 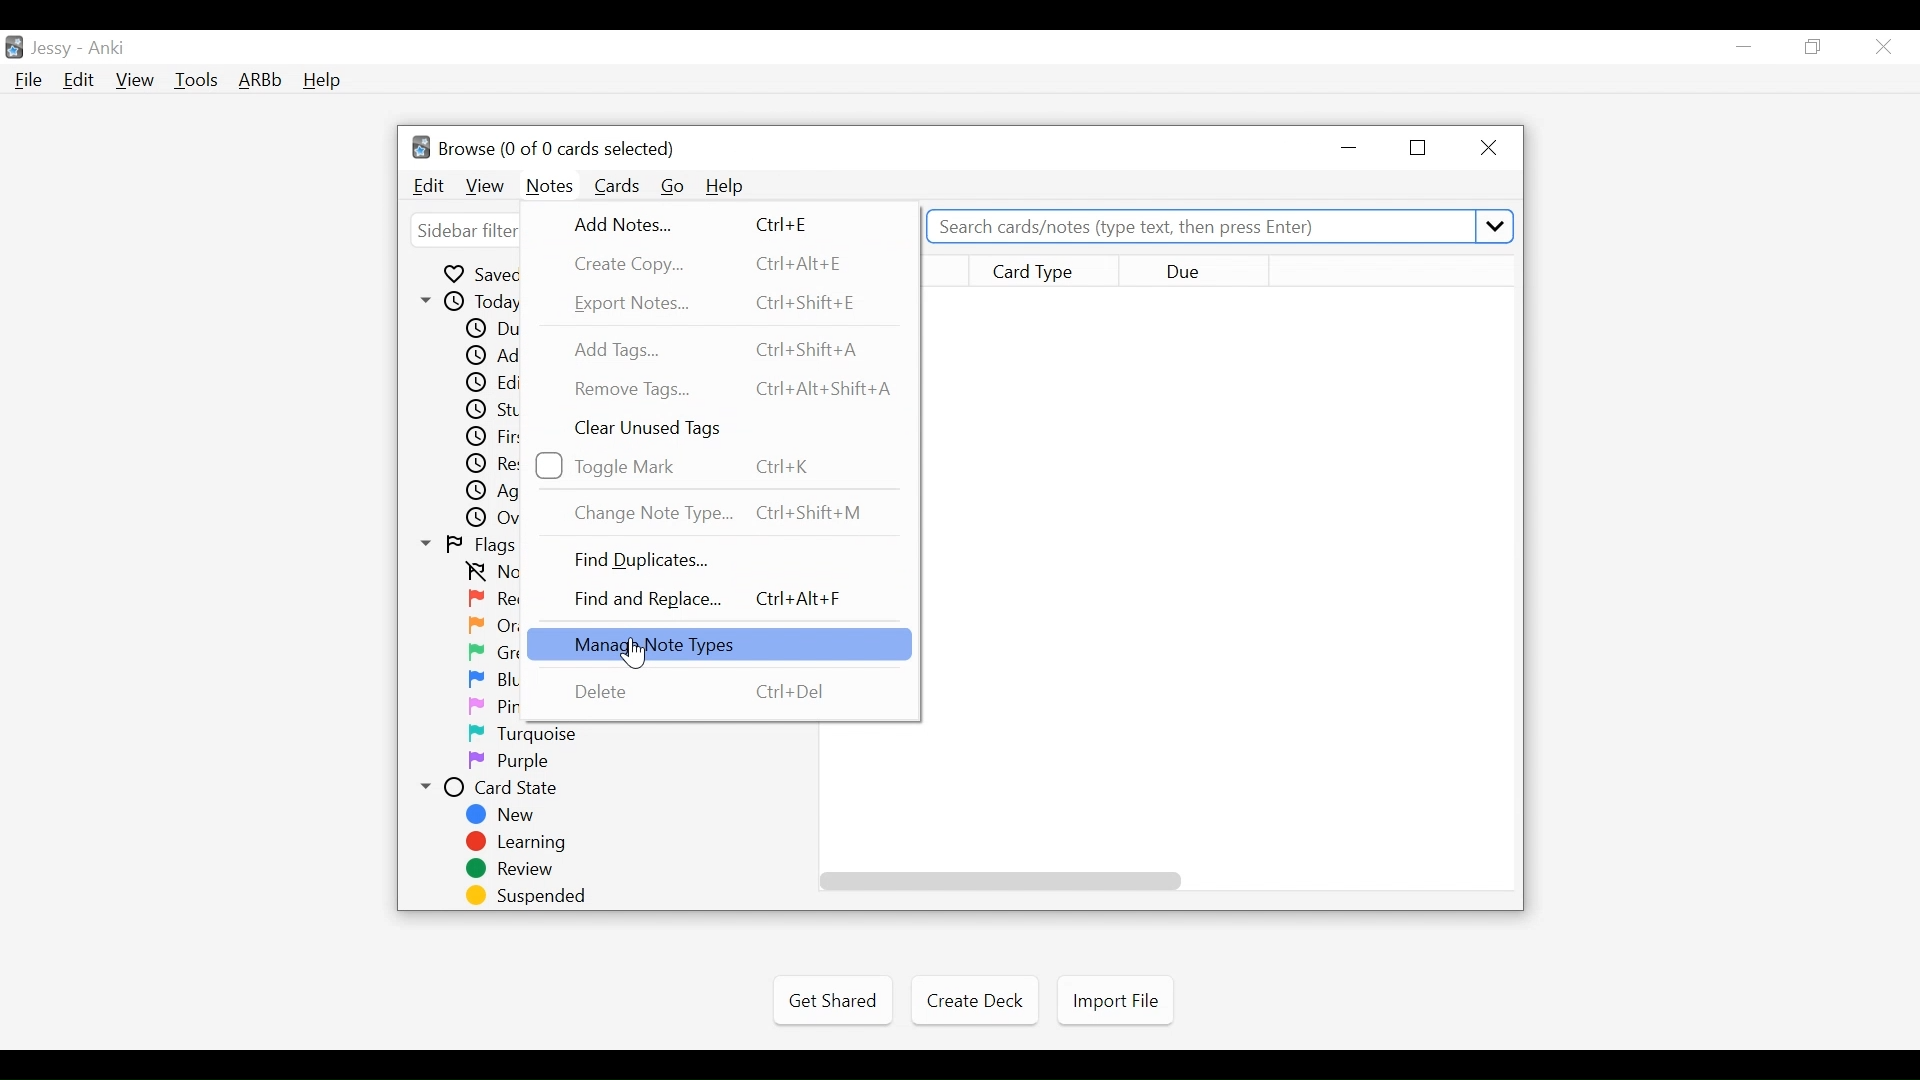 I want to click on Go, so click(x=674, y=187).